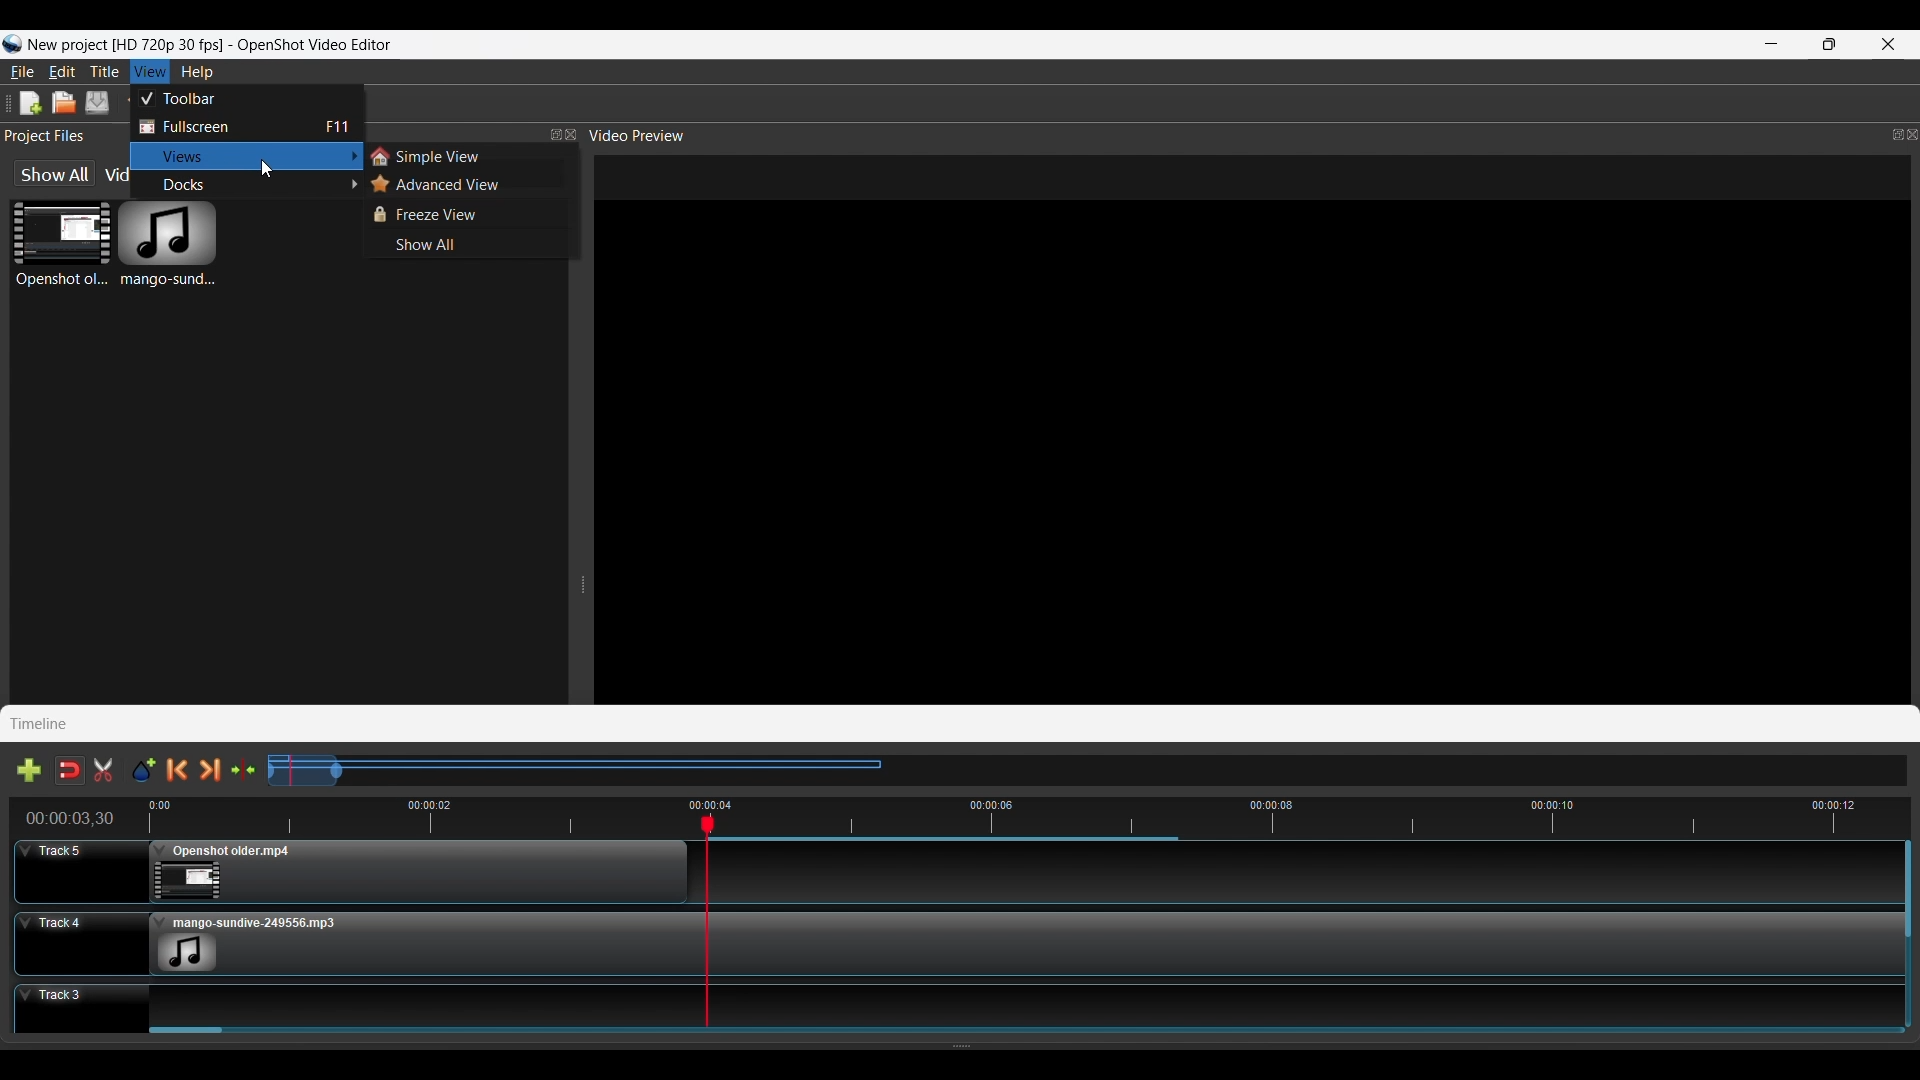 This screenshot has width=1920, height=1080. Describe the element at coordinates (246, 186) in the screenshot. I see `Docks` at that location.